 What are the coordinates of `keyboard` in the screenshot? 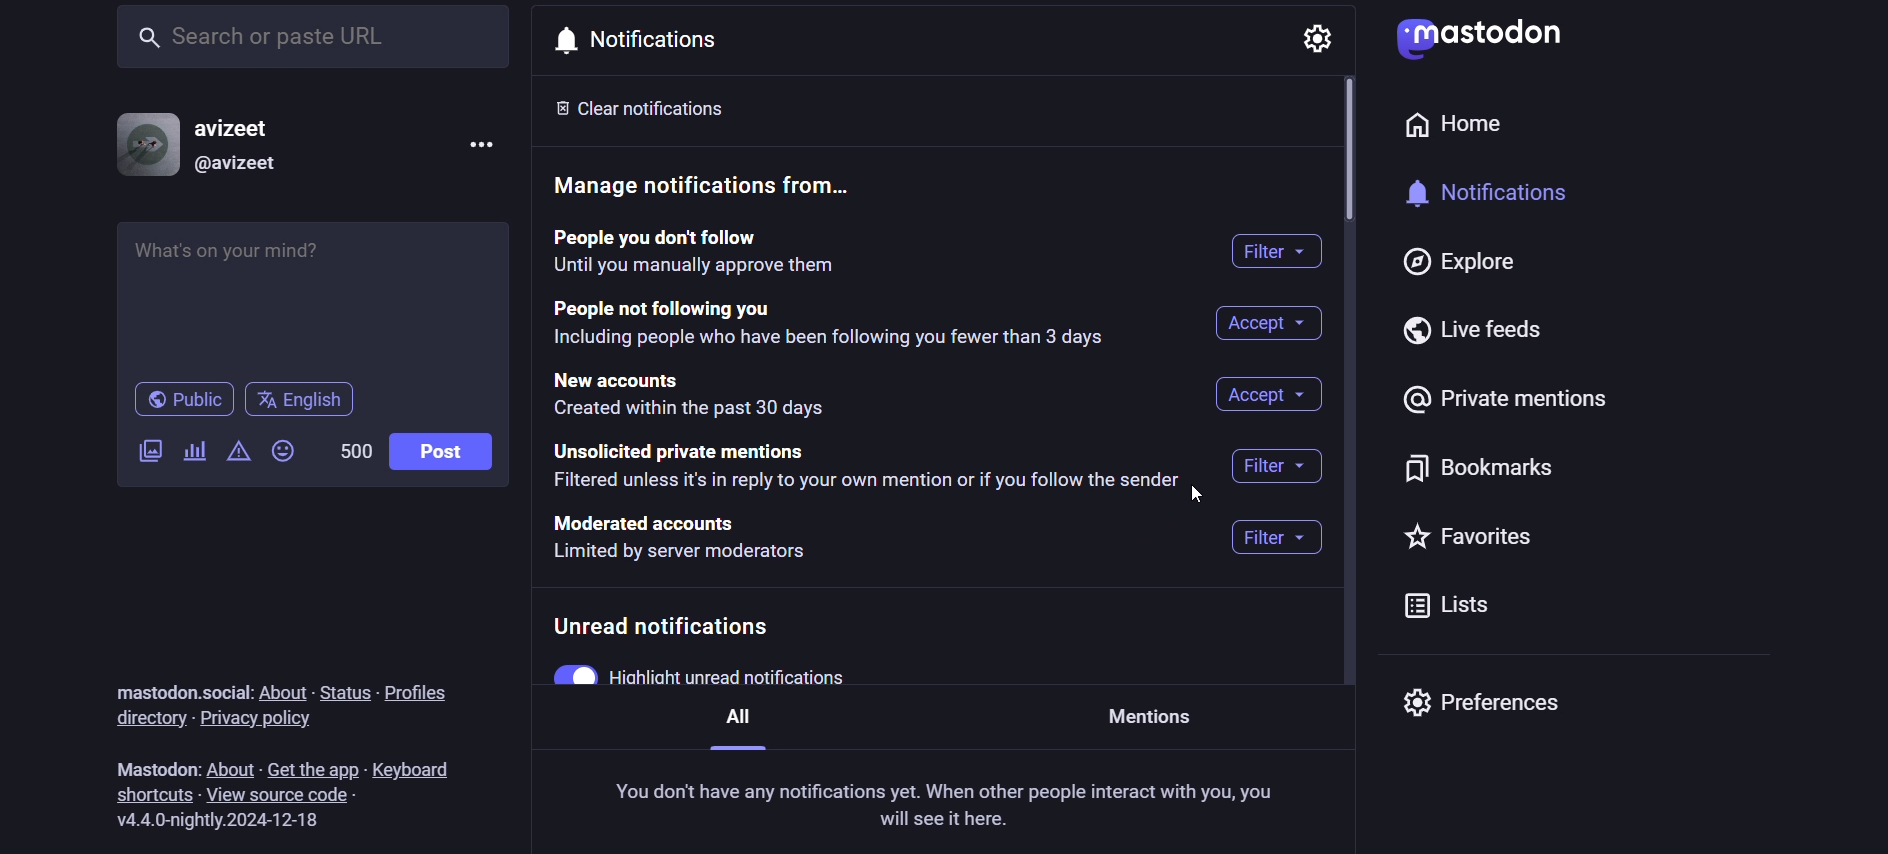 It's located at (426, 770).